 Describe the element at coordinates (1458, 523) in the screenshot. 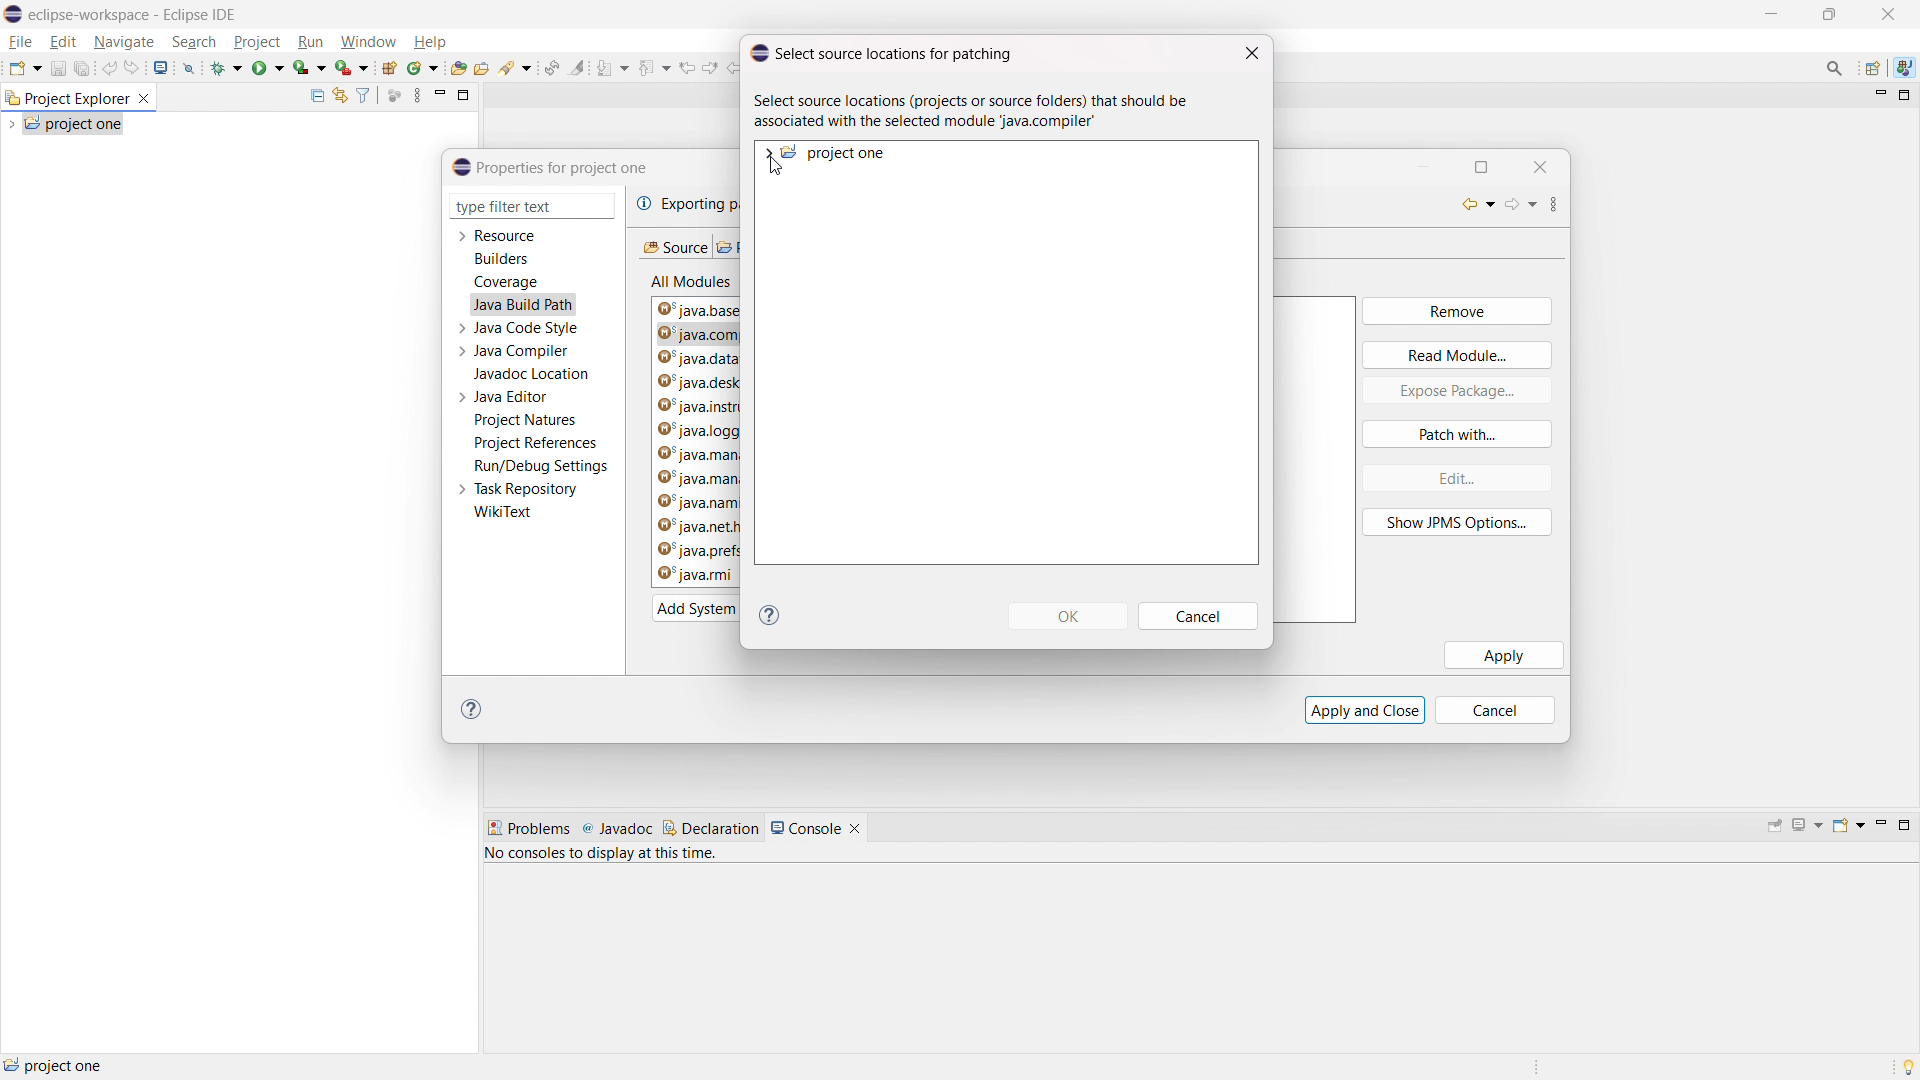

I see `show JPMS option` at that location.